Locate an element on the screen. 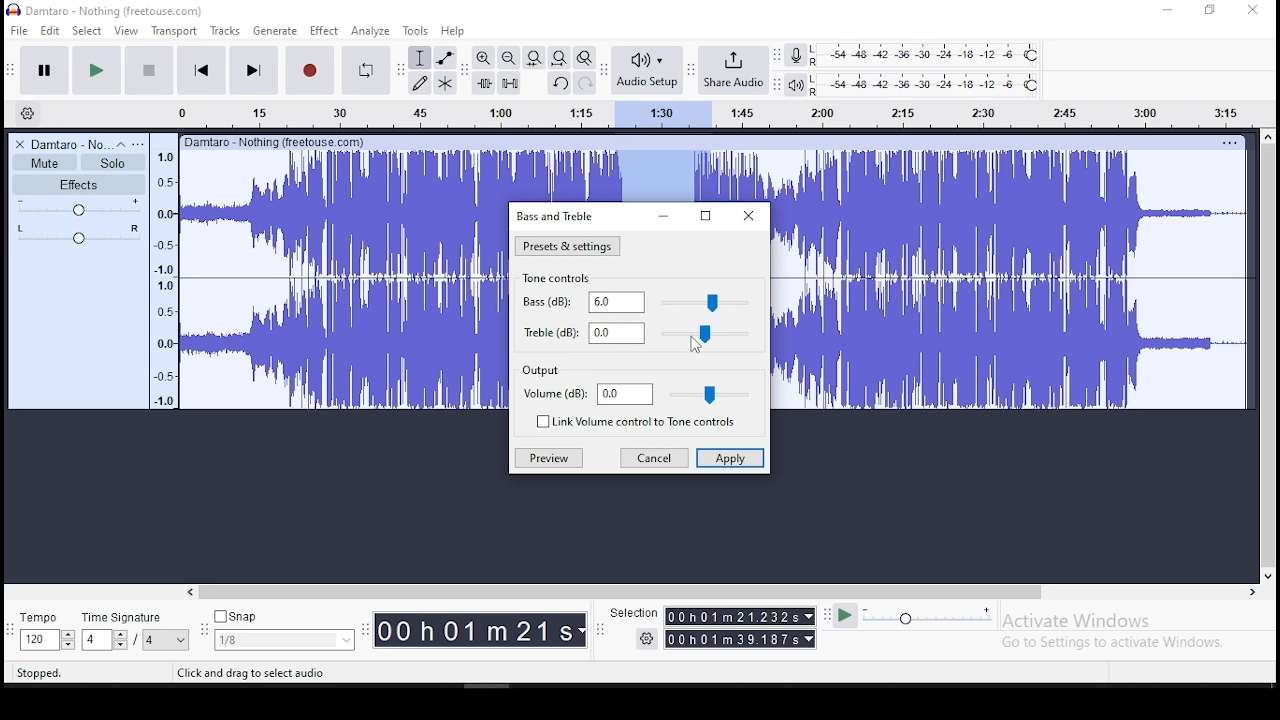 The image size is (1280, 720). timeline settings is located at coordinates (26, 112).